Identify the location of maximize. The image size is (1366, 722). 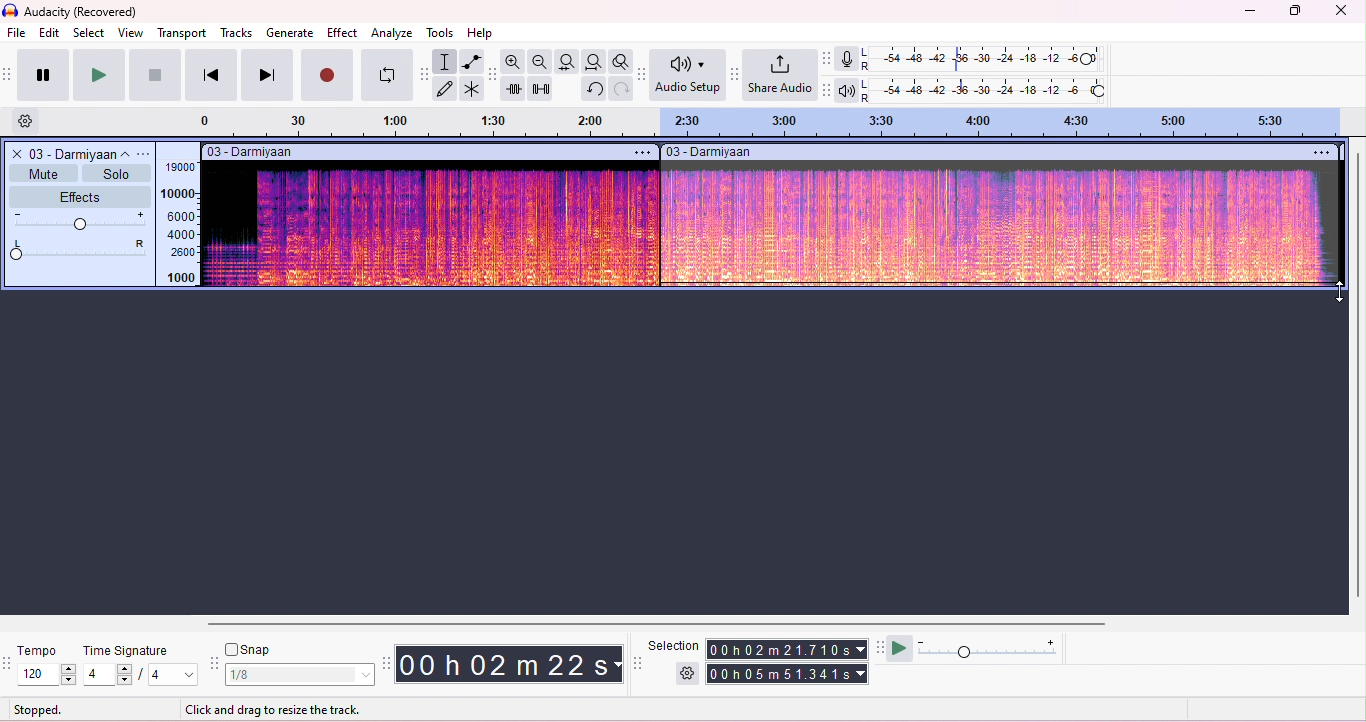
(1293, 11).